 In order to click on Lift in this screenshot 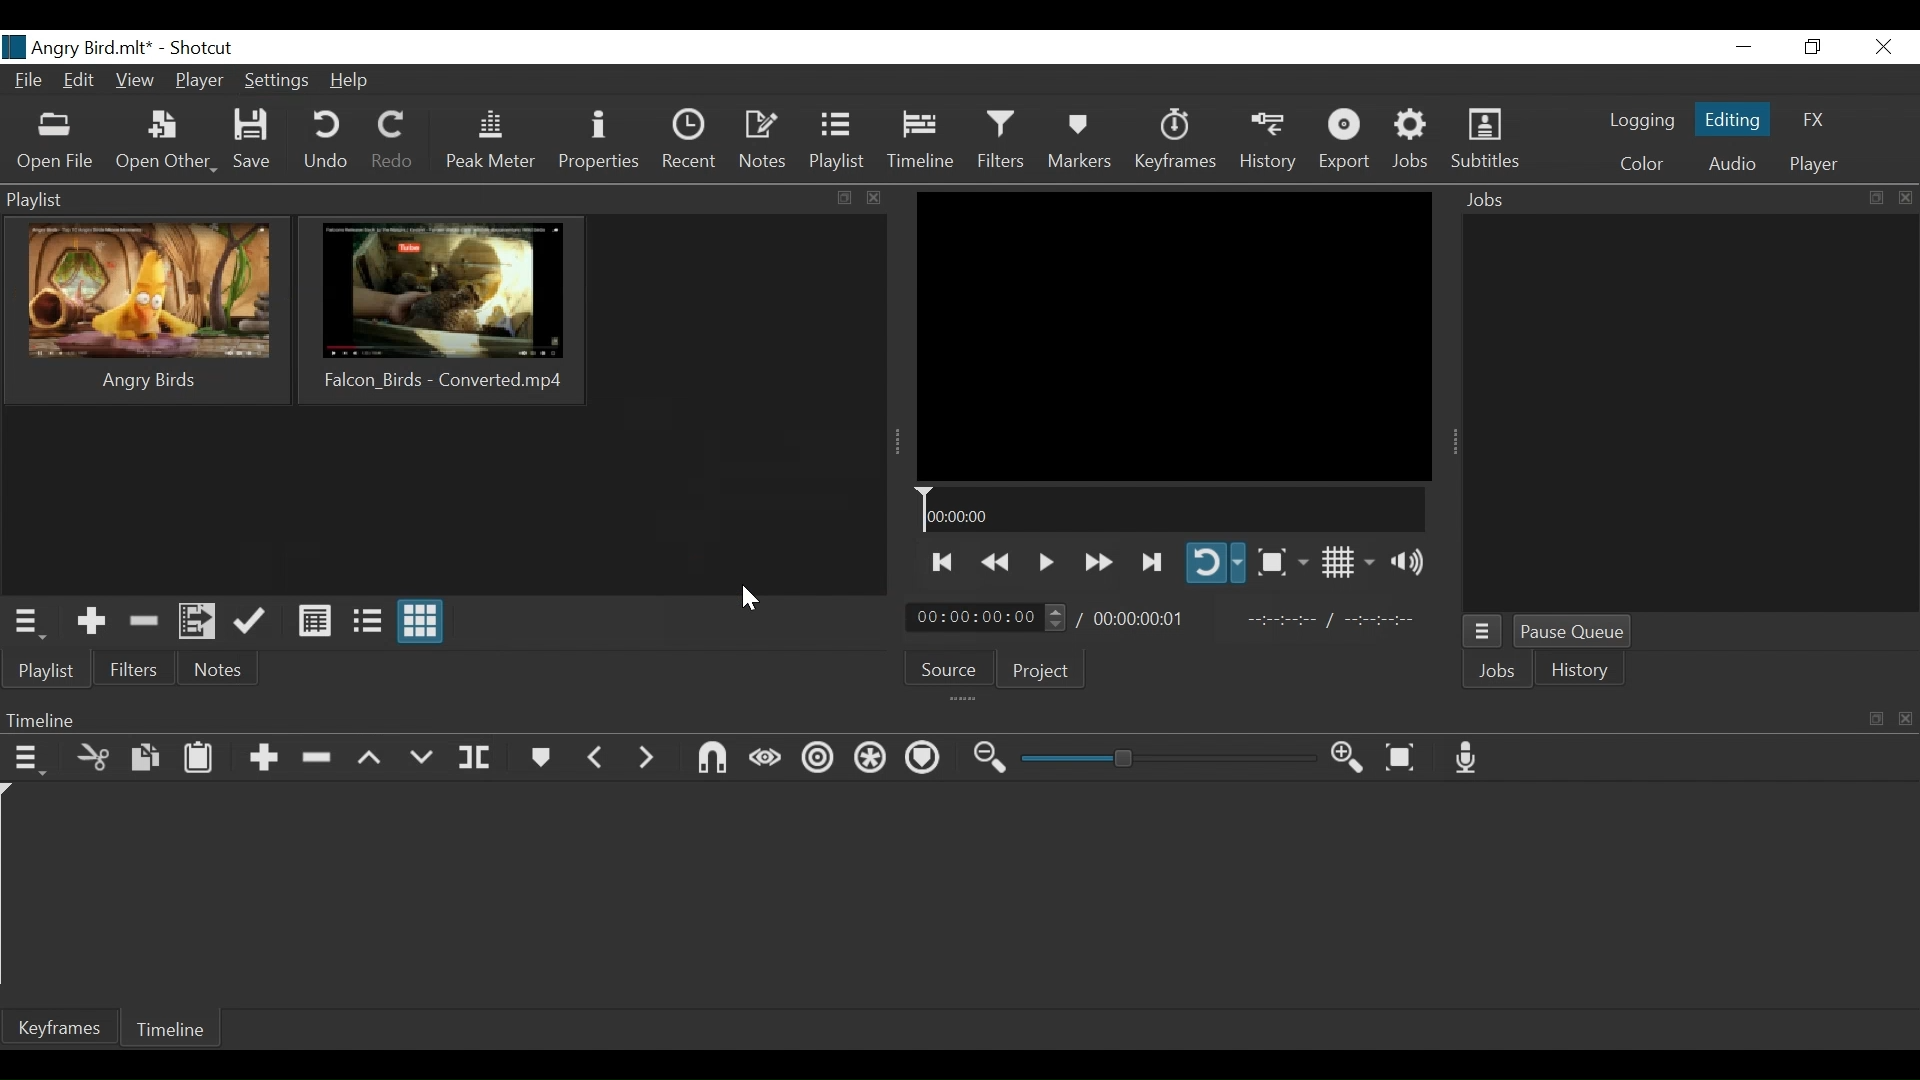, I will do `click(371, 762)`.